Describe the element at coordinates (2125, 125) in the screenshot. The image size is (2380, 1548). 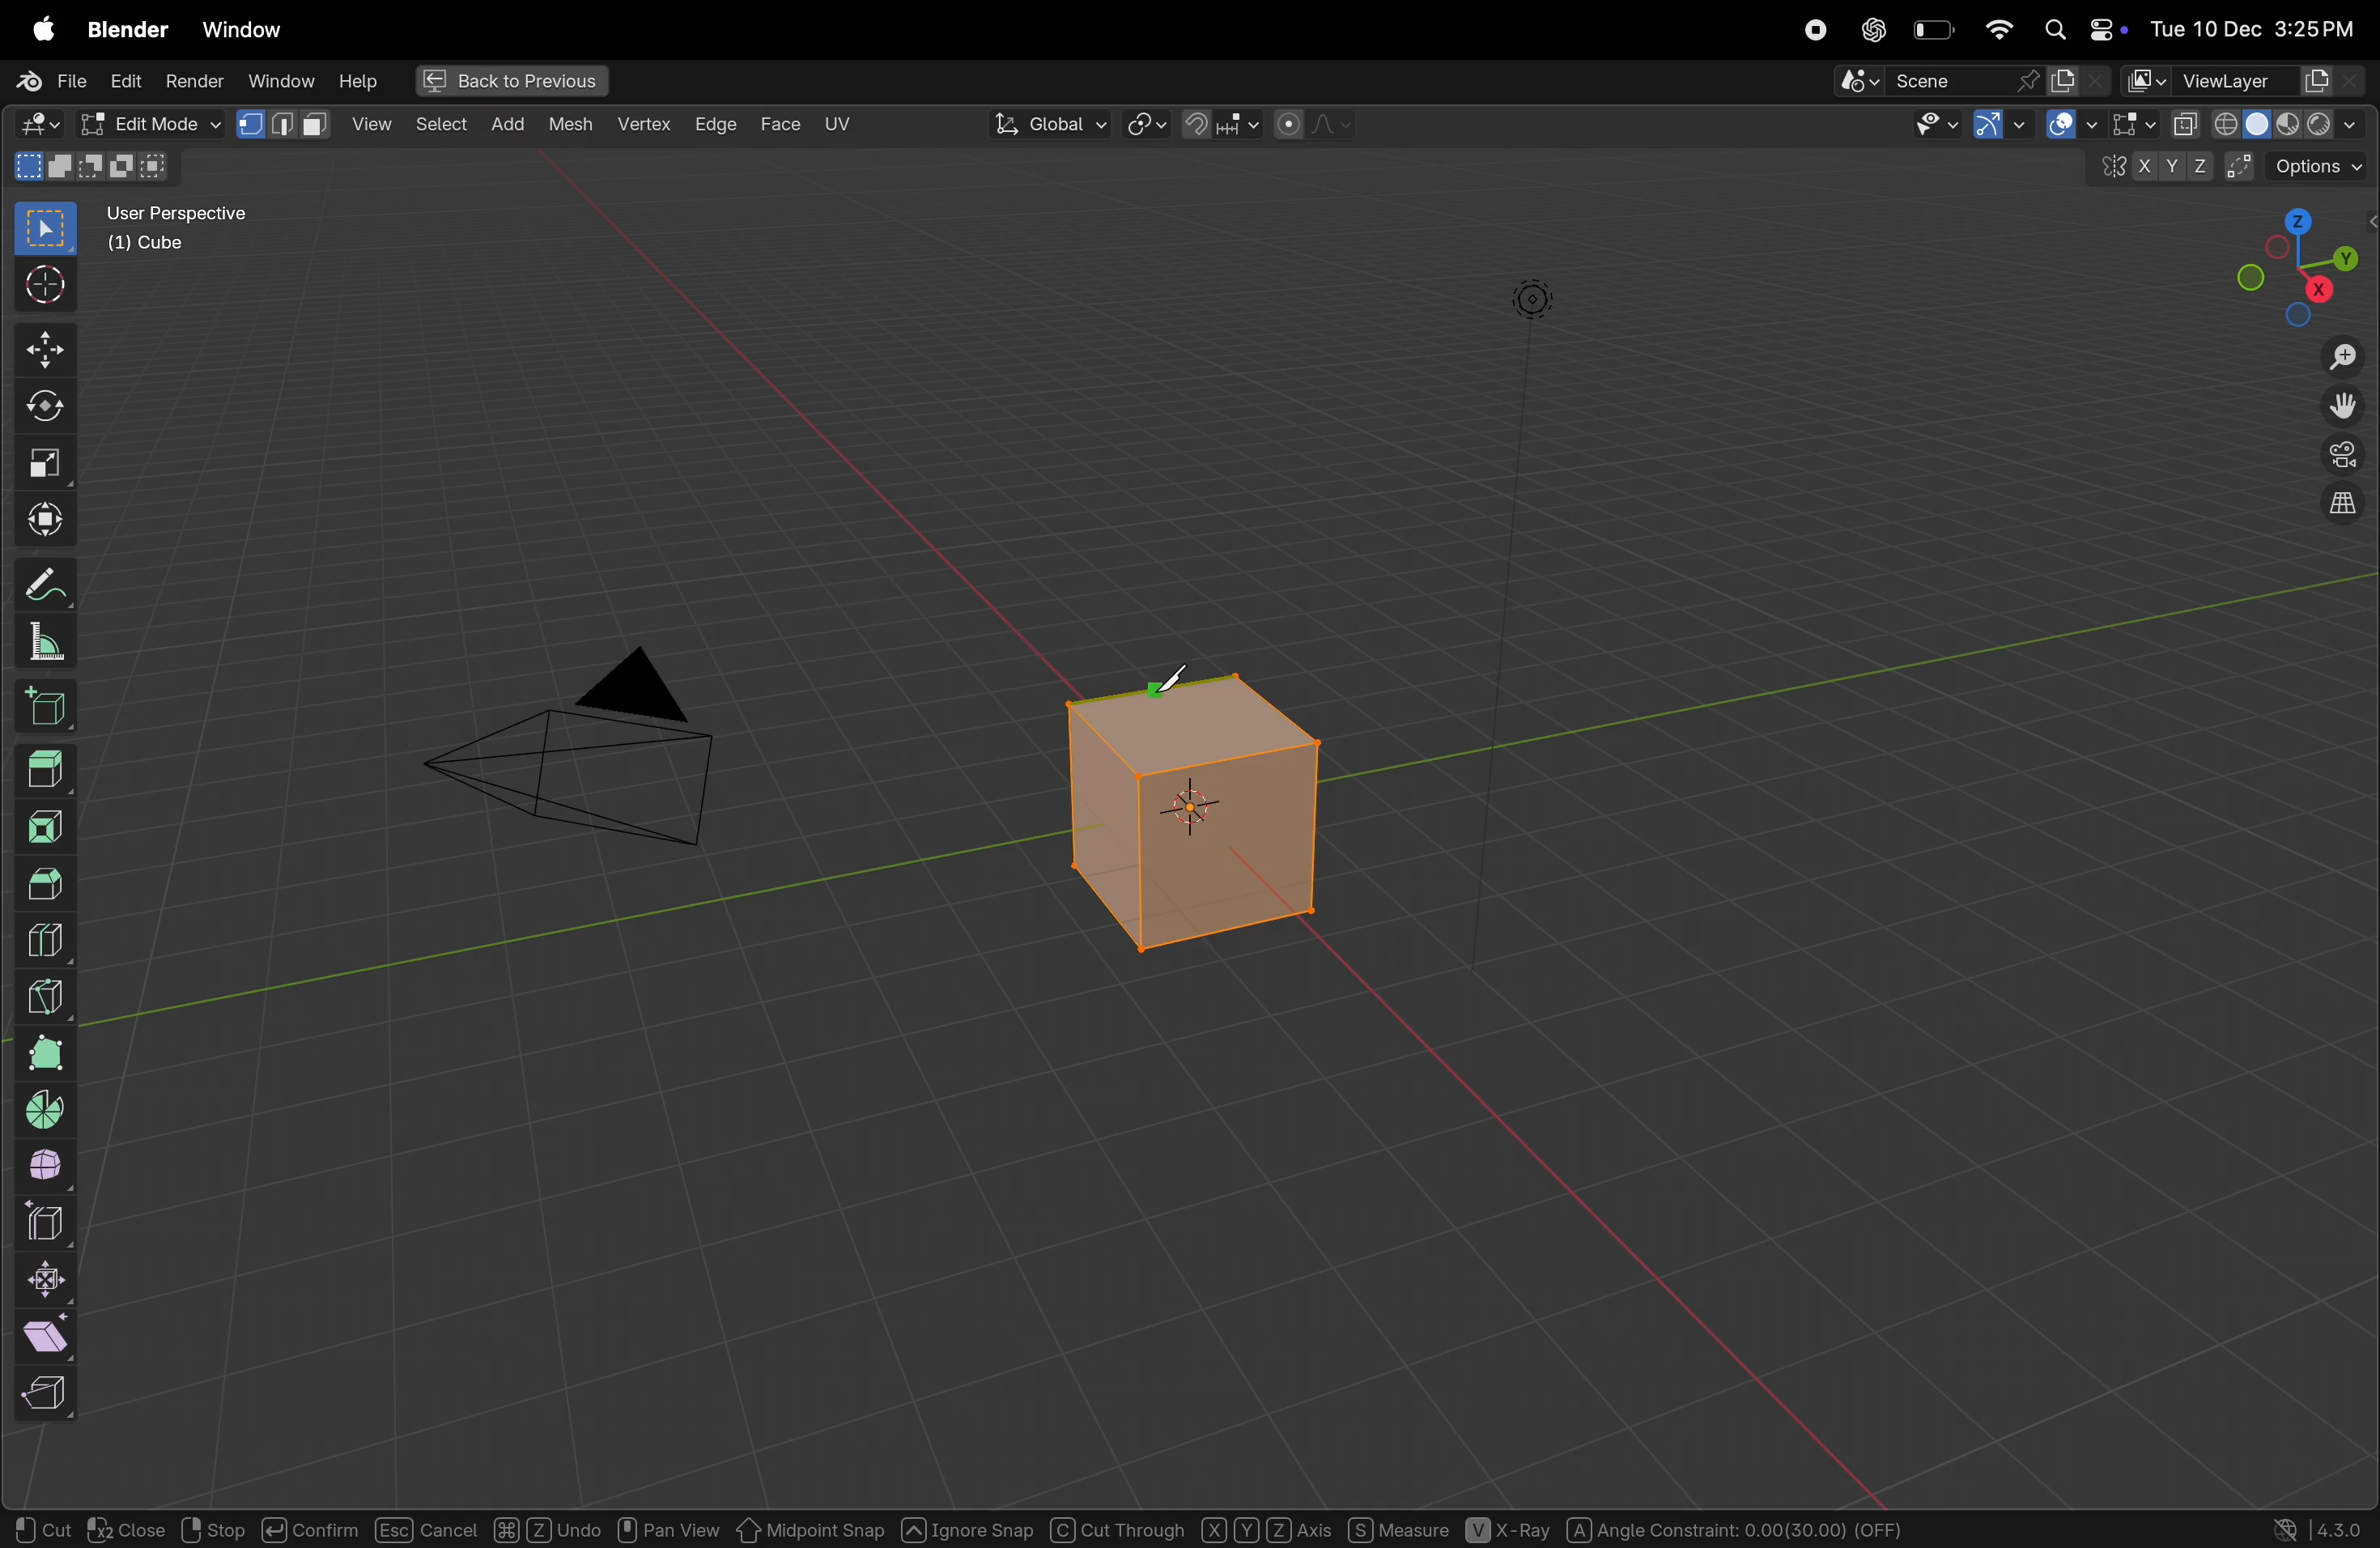
I see `show overlays` at that location.